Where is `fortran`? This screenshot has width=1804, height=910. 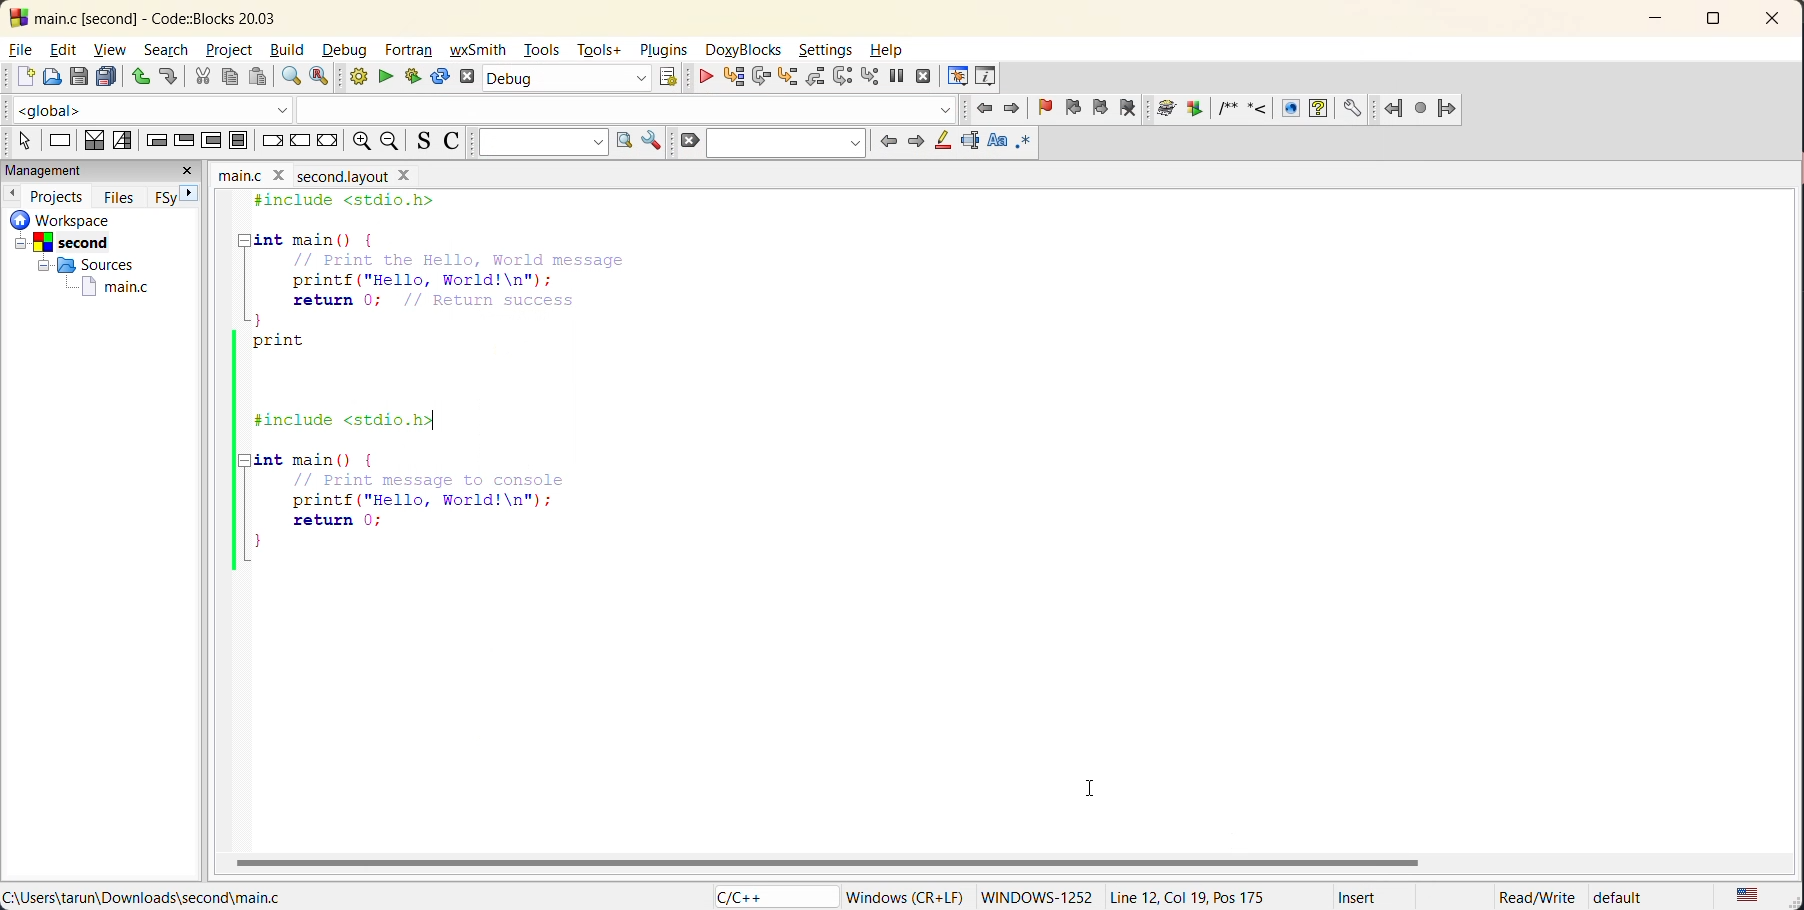 fortran is located at coordinates (411, 50).